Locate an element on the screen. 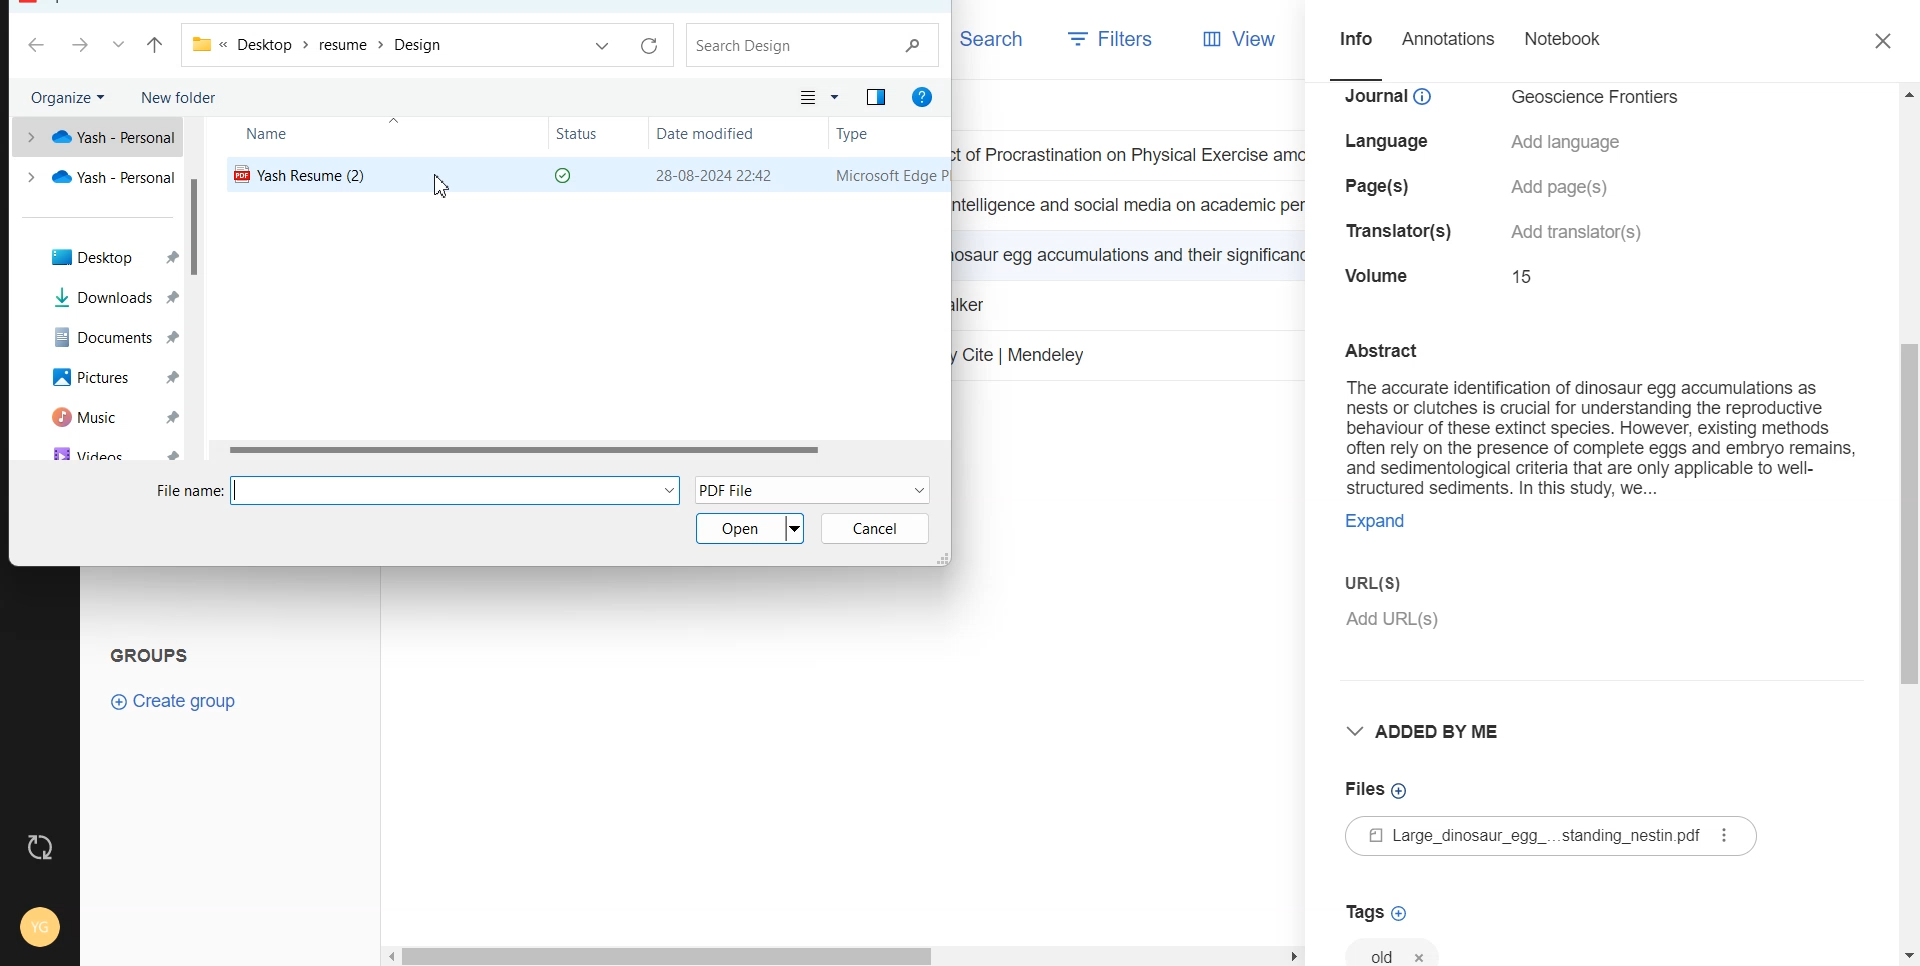 This screenshot has width=1920, height=966. details is located at coordinates (1402, 233).